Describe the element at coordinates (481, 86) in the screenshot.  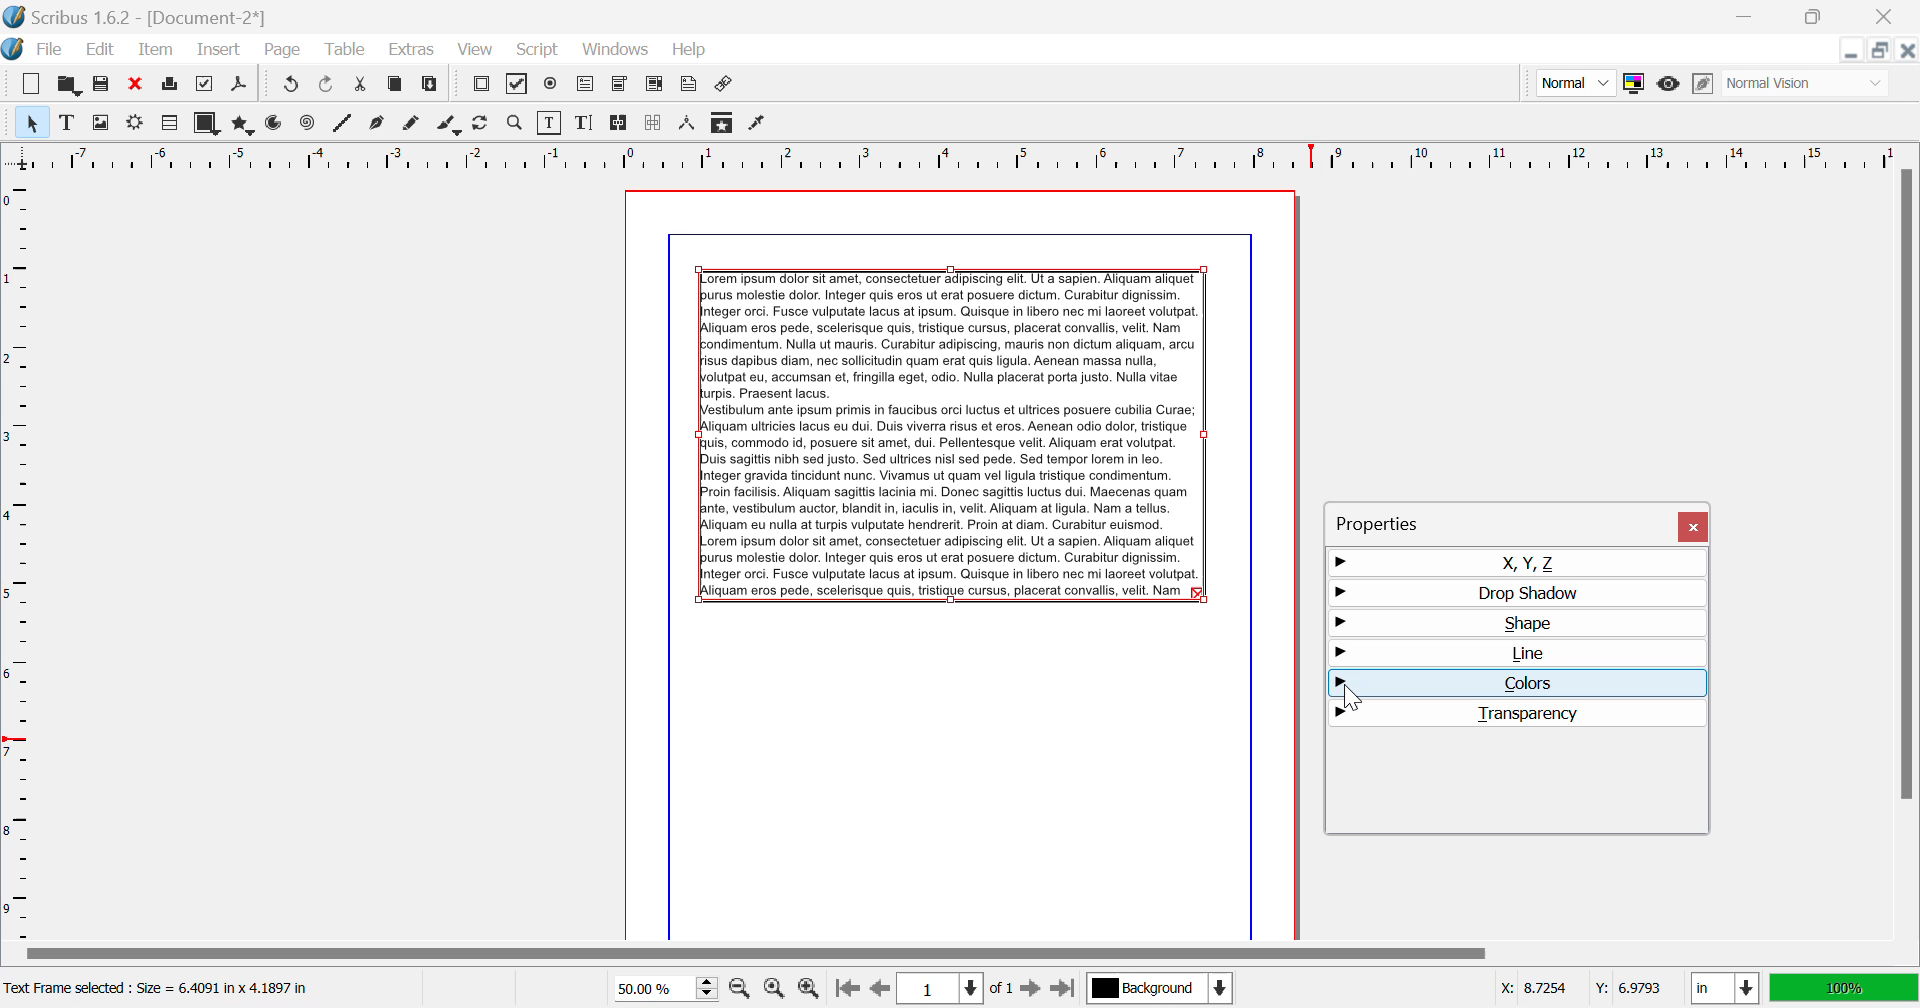
I see `Pdf Push Button` at that location.